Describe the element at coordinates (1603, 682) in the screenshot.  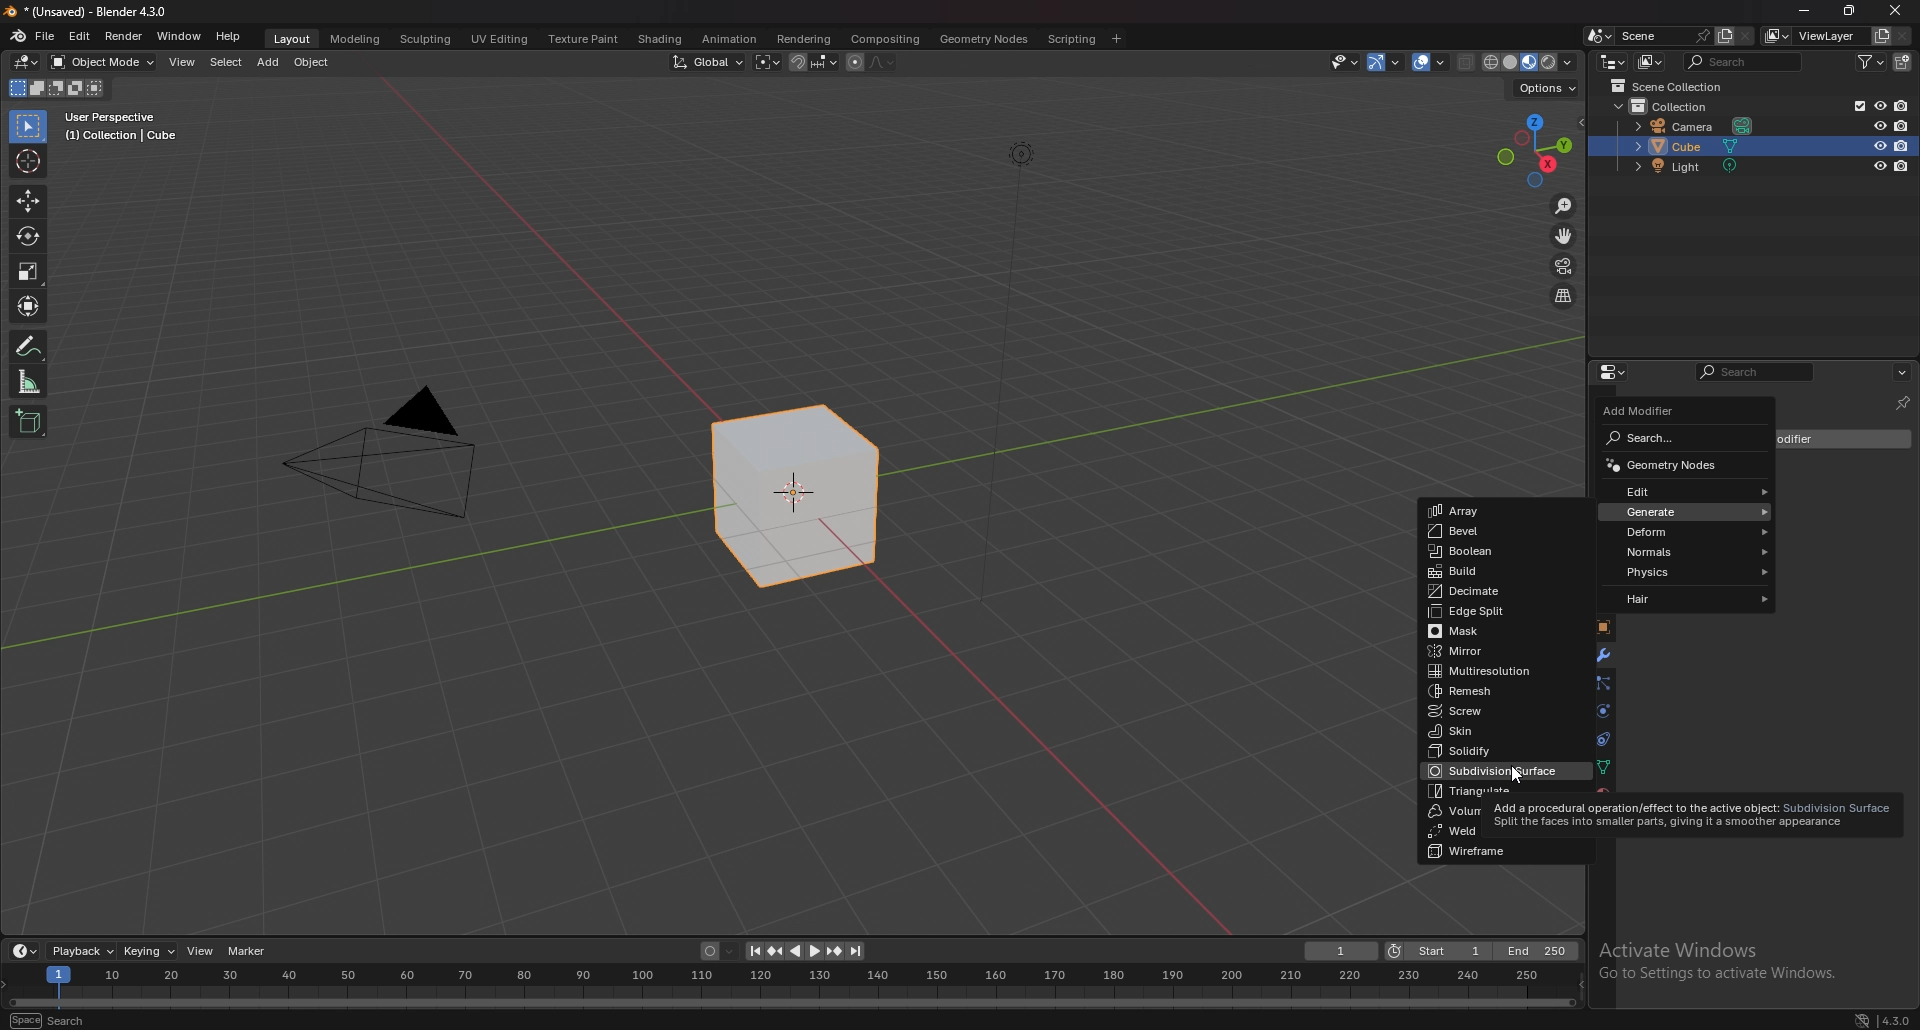
I see `particles` at that location.